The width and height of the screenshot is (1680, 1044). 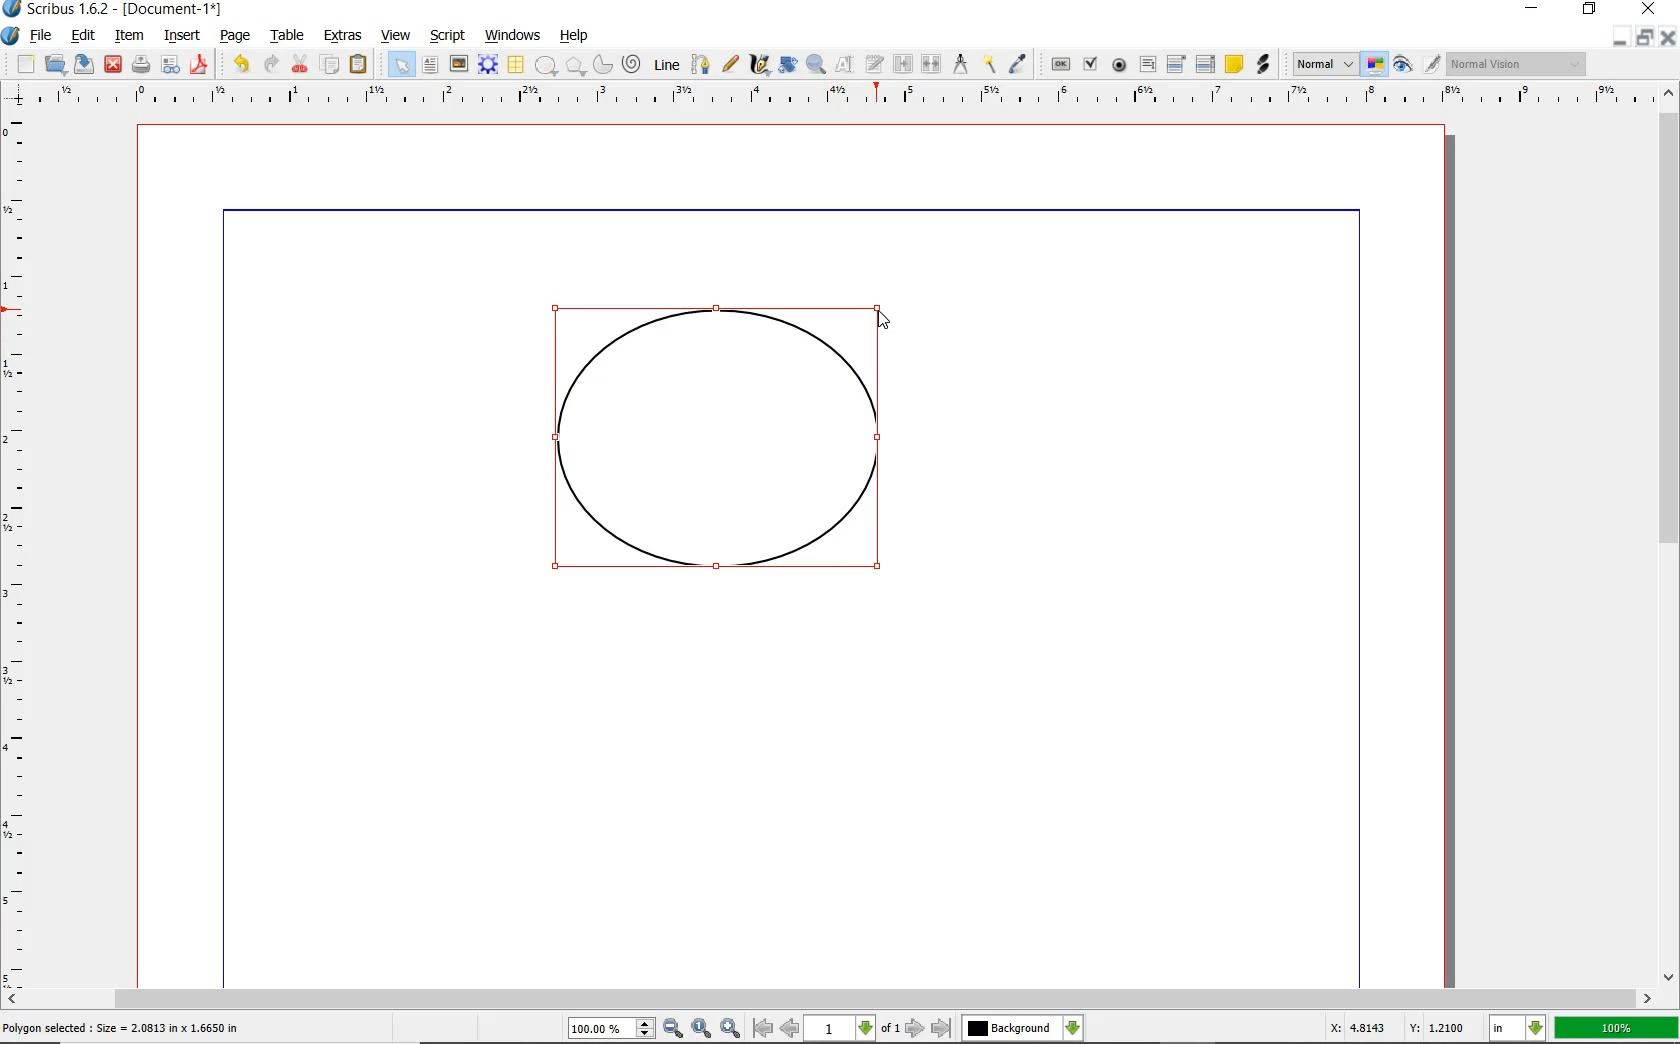 I want to click on select the current layer, so click(x=1073, y=1028).